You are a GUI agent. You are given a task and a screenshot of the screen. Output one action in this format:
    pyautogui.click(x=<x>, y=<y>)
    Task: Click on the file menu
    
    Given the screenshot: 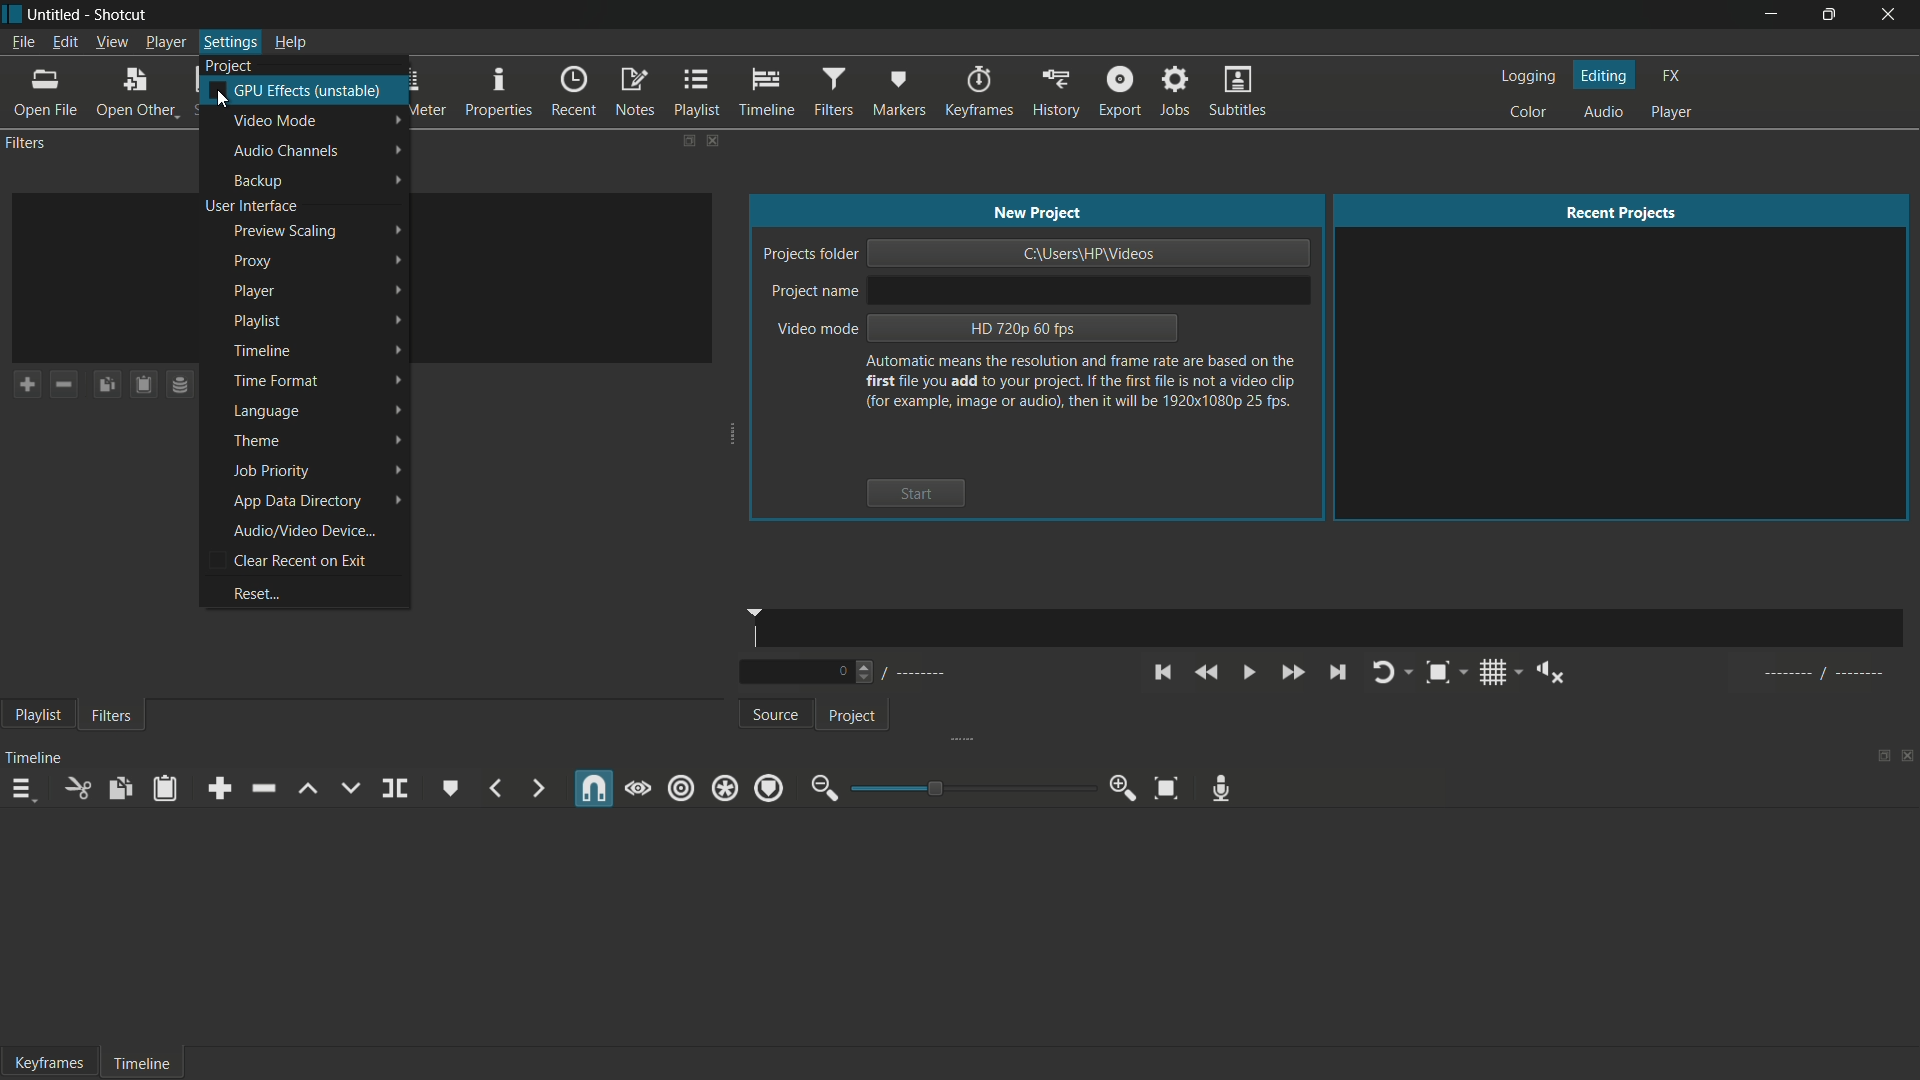 What is the action you would take?
    pyautogui.click(x=18, y=43)
    